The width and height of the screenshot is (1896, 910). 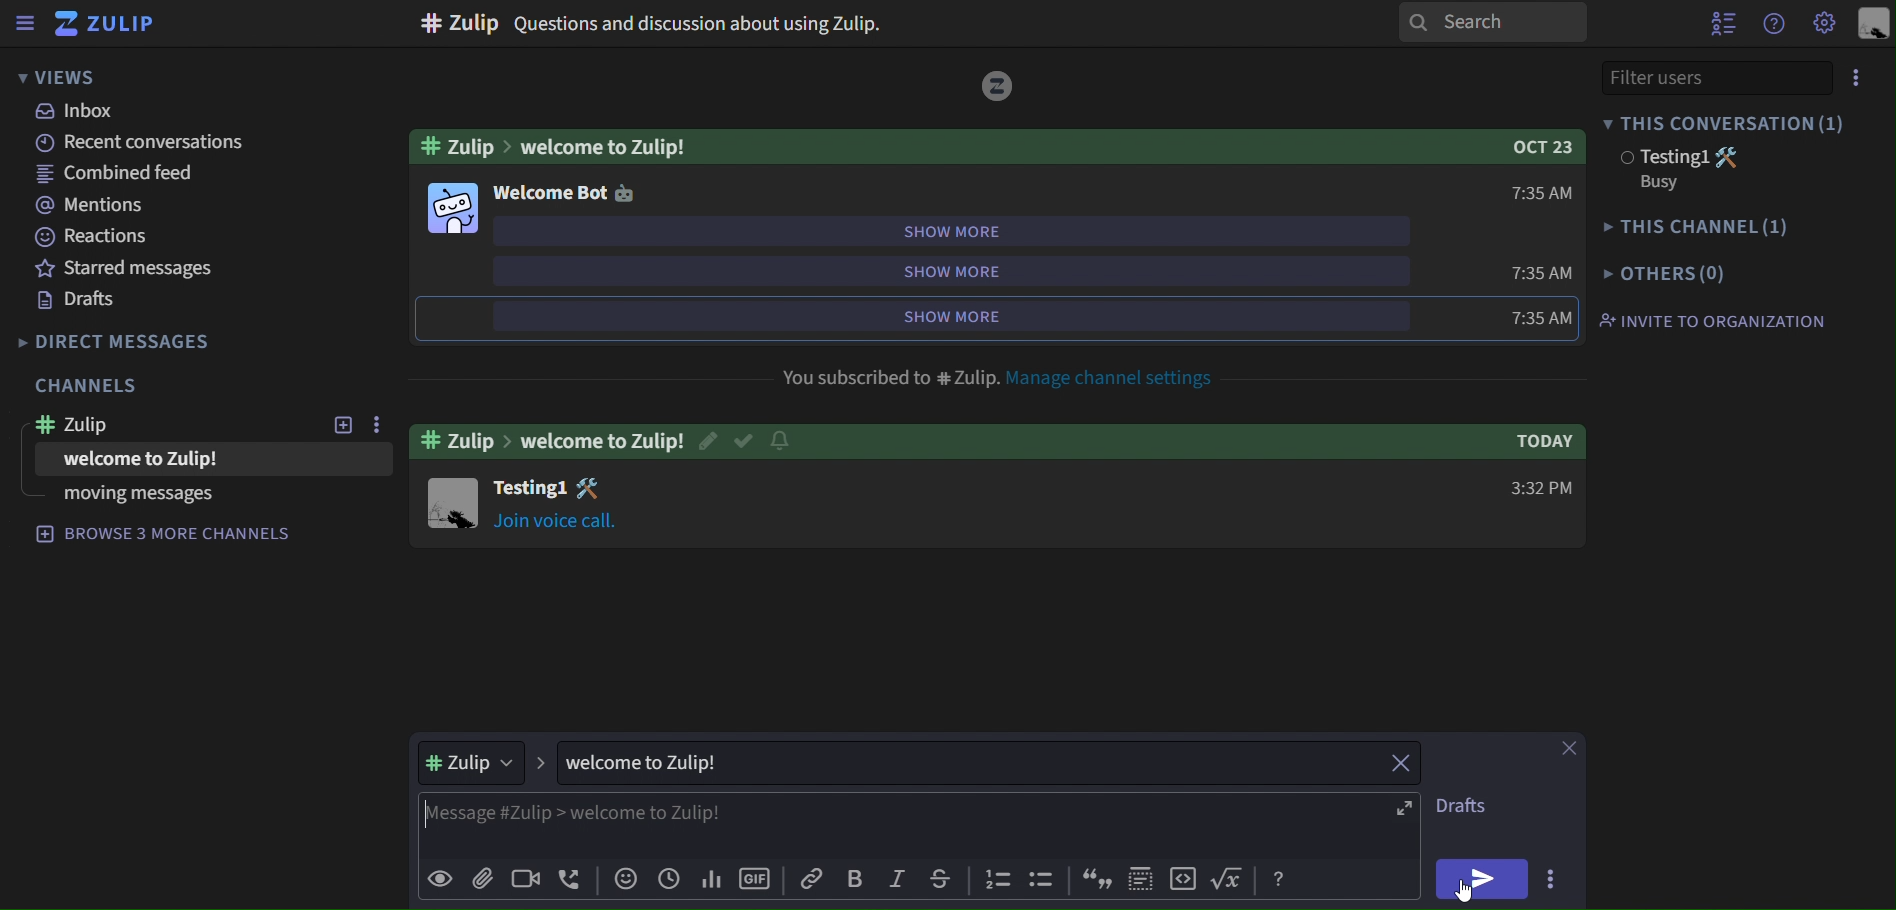 What do you see at coordinates (1402, 810) in the screenshot?
I see `fullscreen` at bounding box center [1402, 810].